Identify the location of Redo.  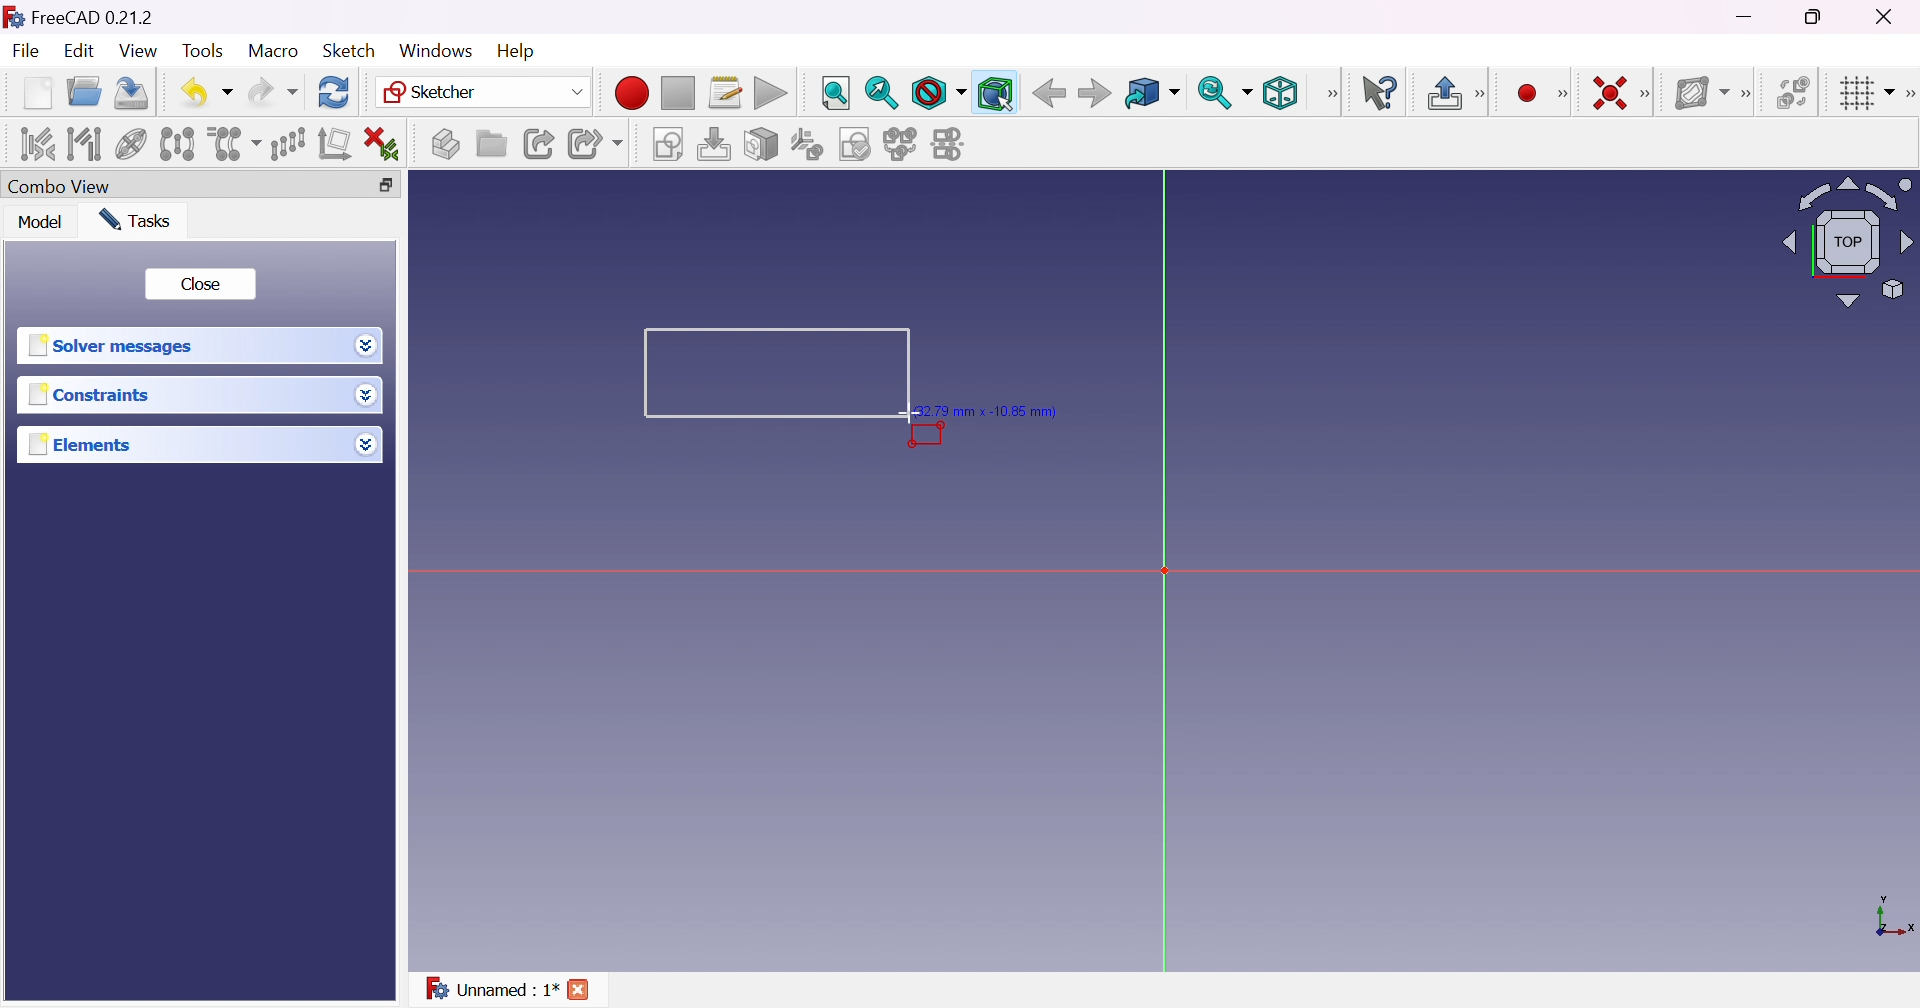
(274, 94).